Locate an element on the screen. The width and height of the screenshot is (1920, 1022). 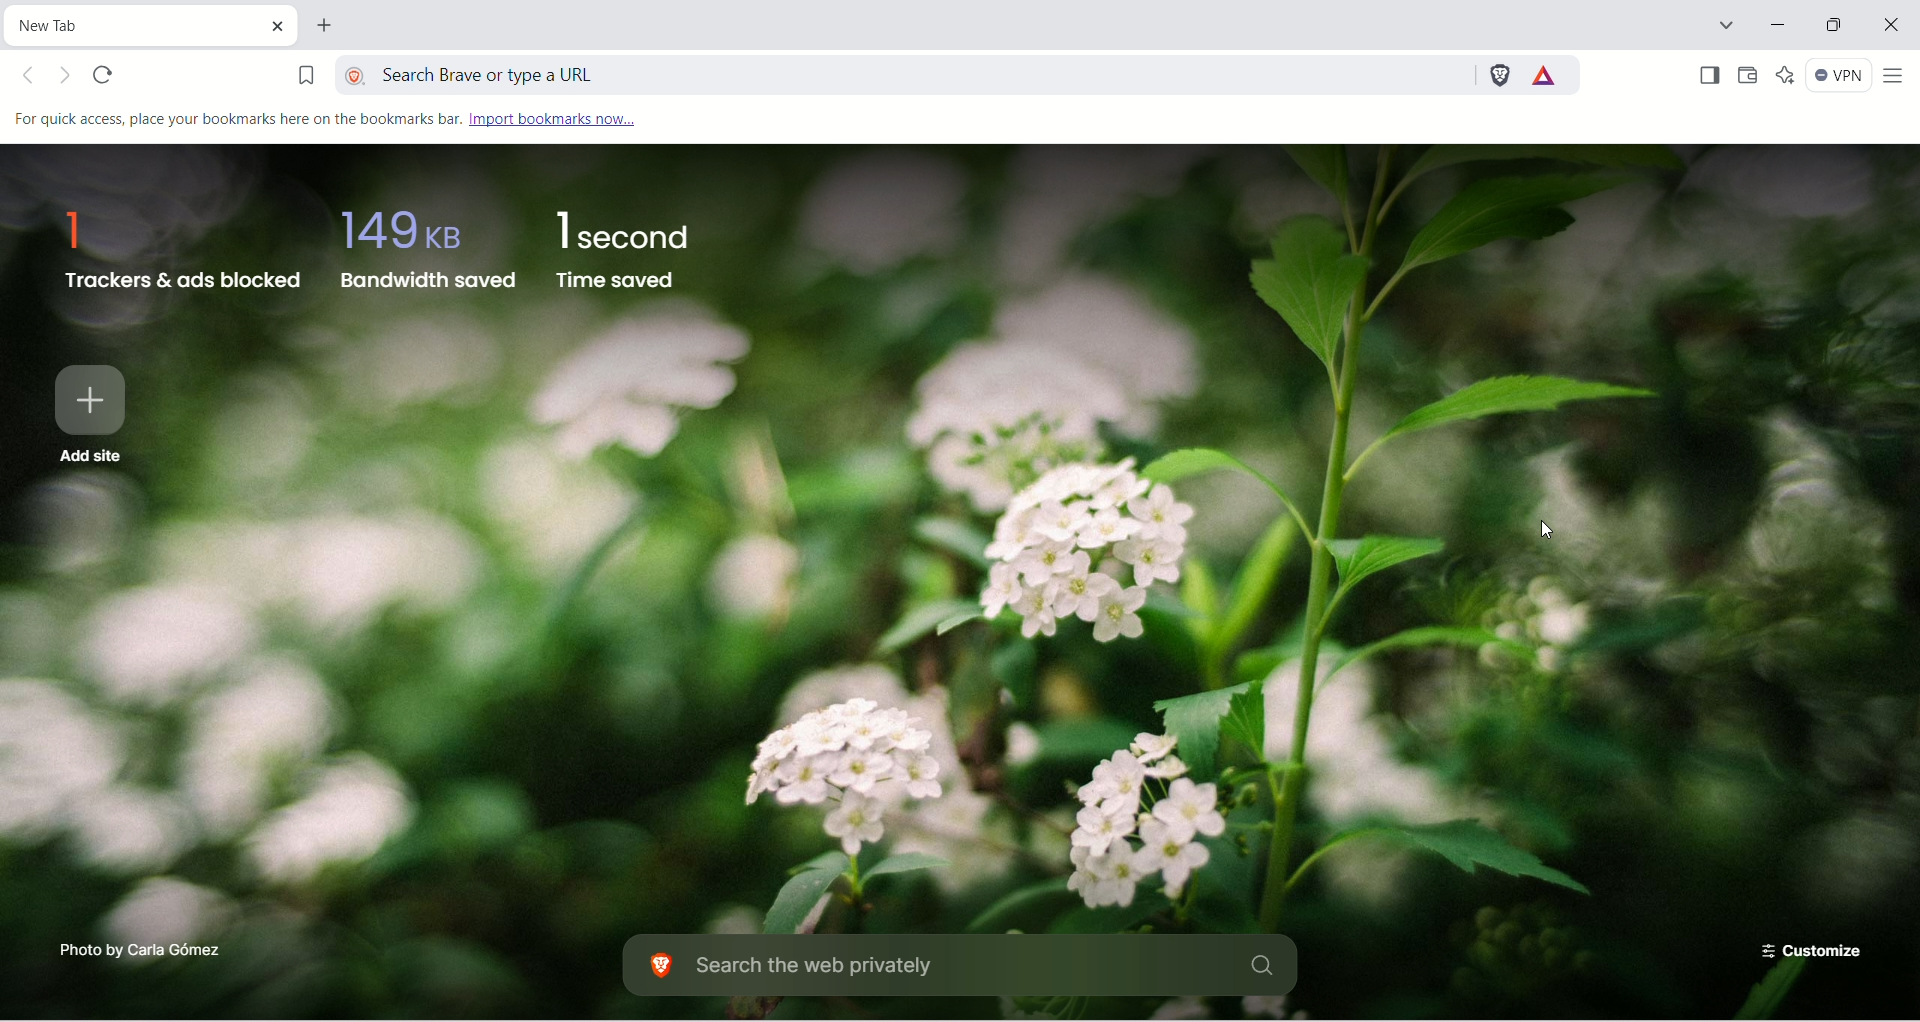
for quick access, place your bookmarks here on the bookmarks bar. is located at coordinates (242, 118).